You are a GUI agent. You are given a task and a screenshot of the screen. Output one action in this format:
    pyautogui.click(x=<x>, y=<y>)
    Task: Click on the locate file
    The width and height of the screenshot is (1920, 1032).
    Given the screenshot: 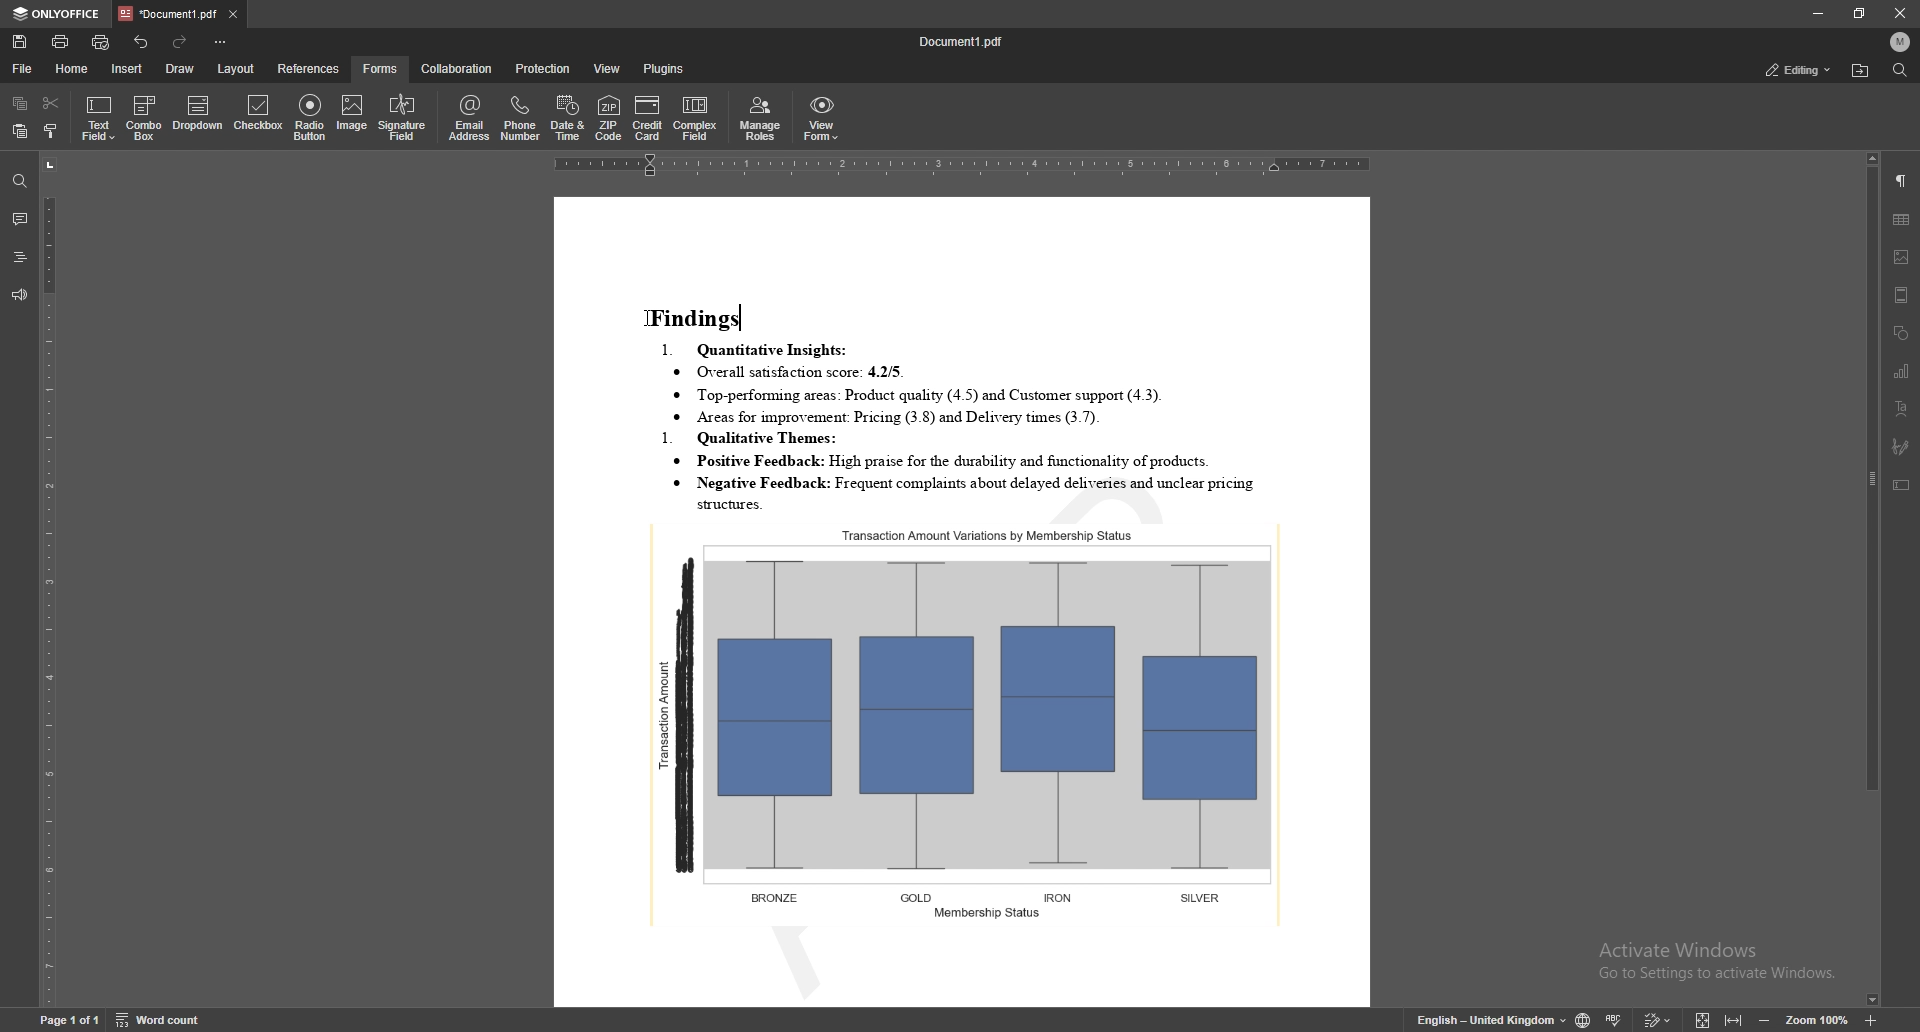 What is the action you would take?
    pyautogui.click(x=1860, y=72)
    